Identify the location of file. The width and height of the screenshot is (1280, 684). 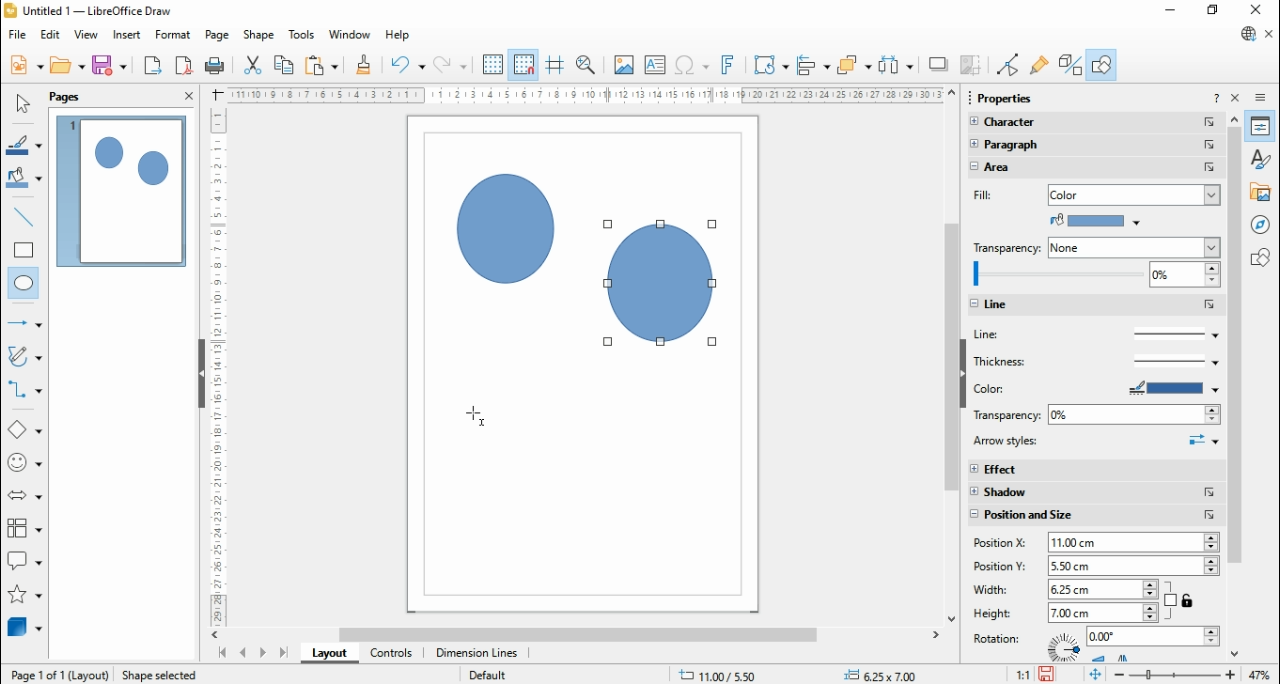
(19, 34).